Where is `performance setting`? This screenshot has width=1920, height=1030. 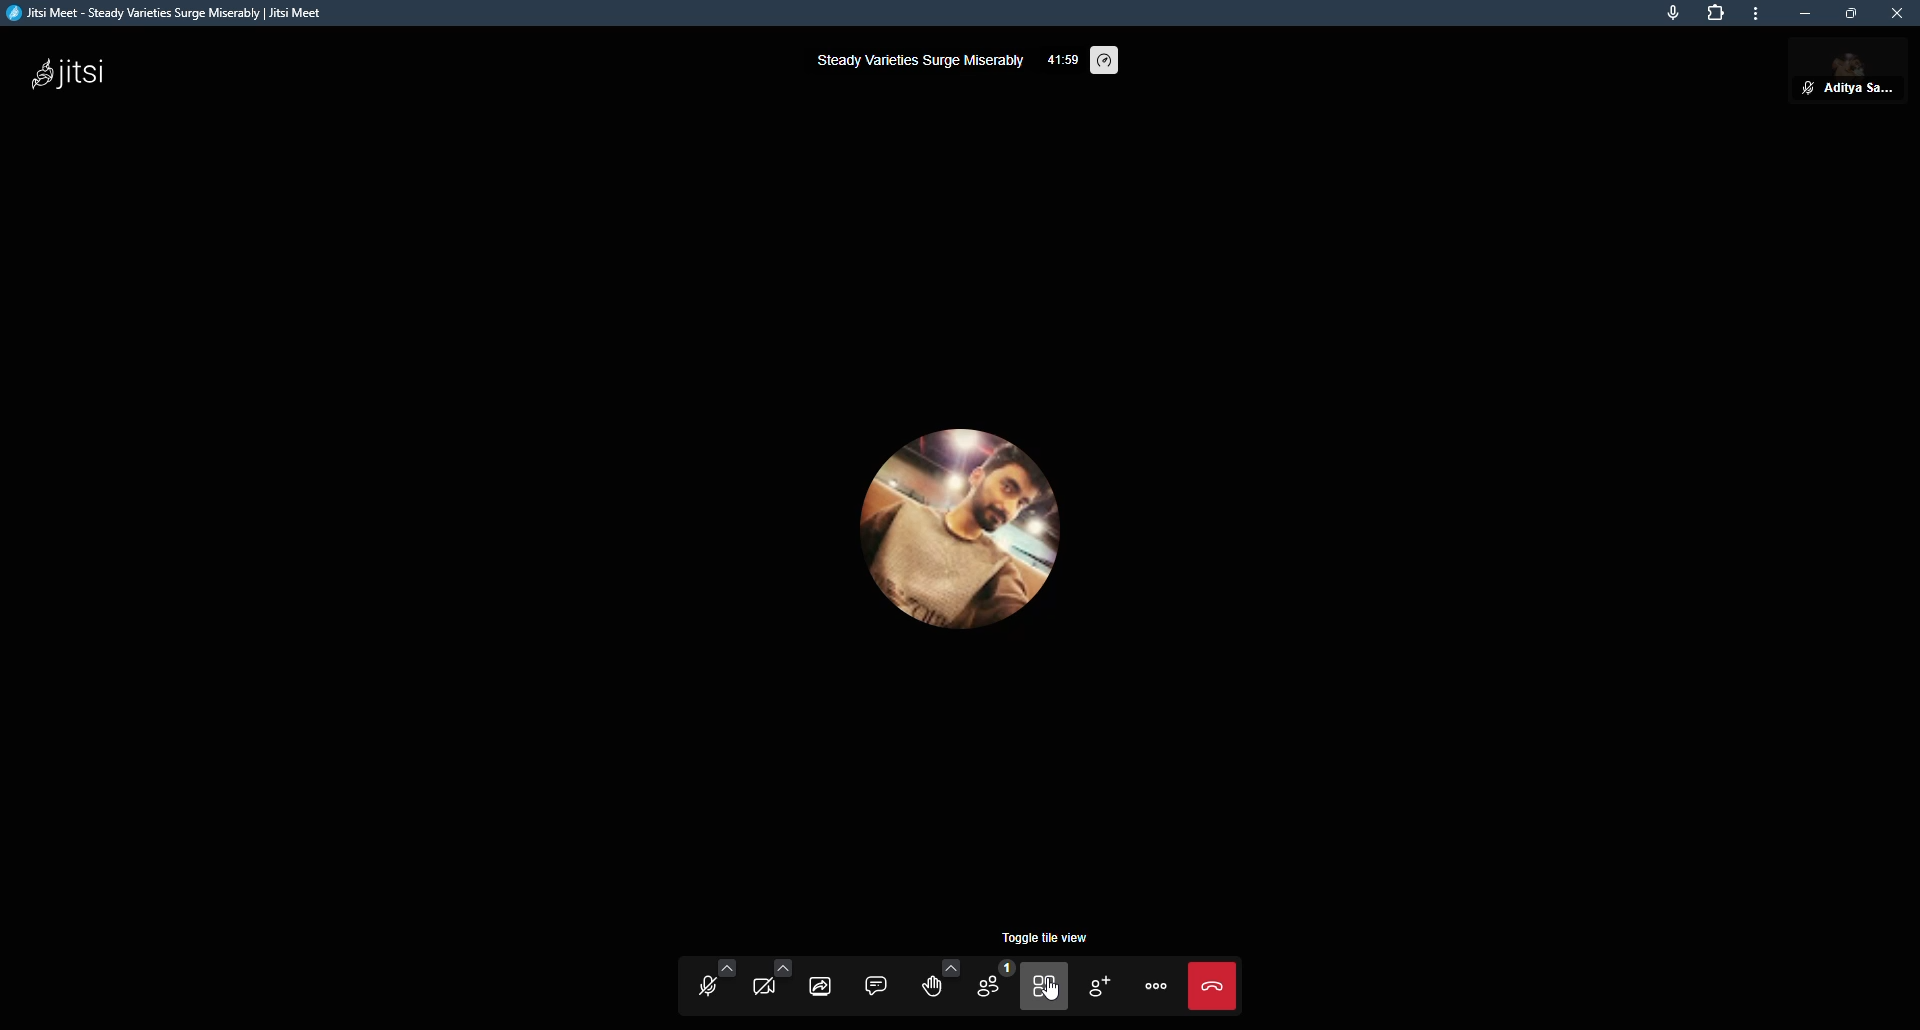 performance setting is located at coordinates (1107, 61).